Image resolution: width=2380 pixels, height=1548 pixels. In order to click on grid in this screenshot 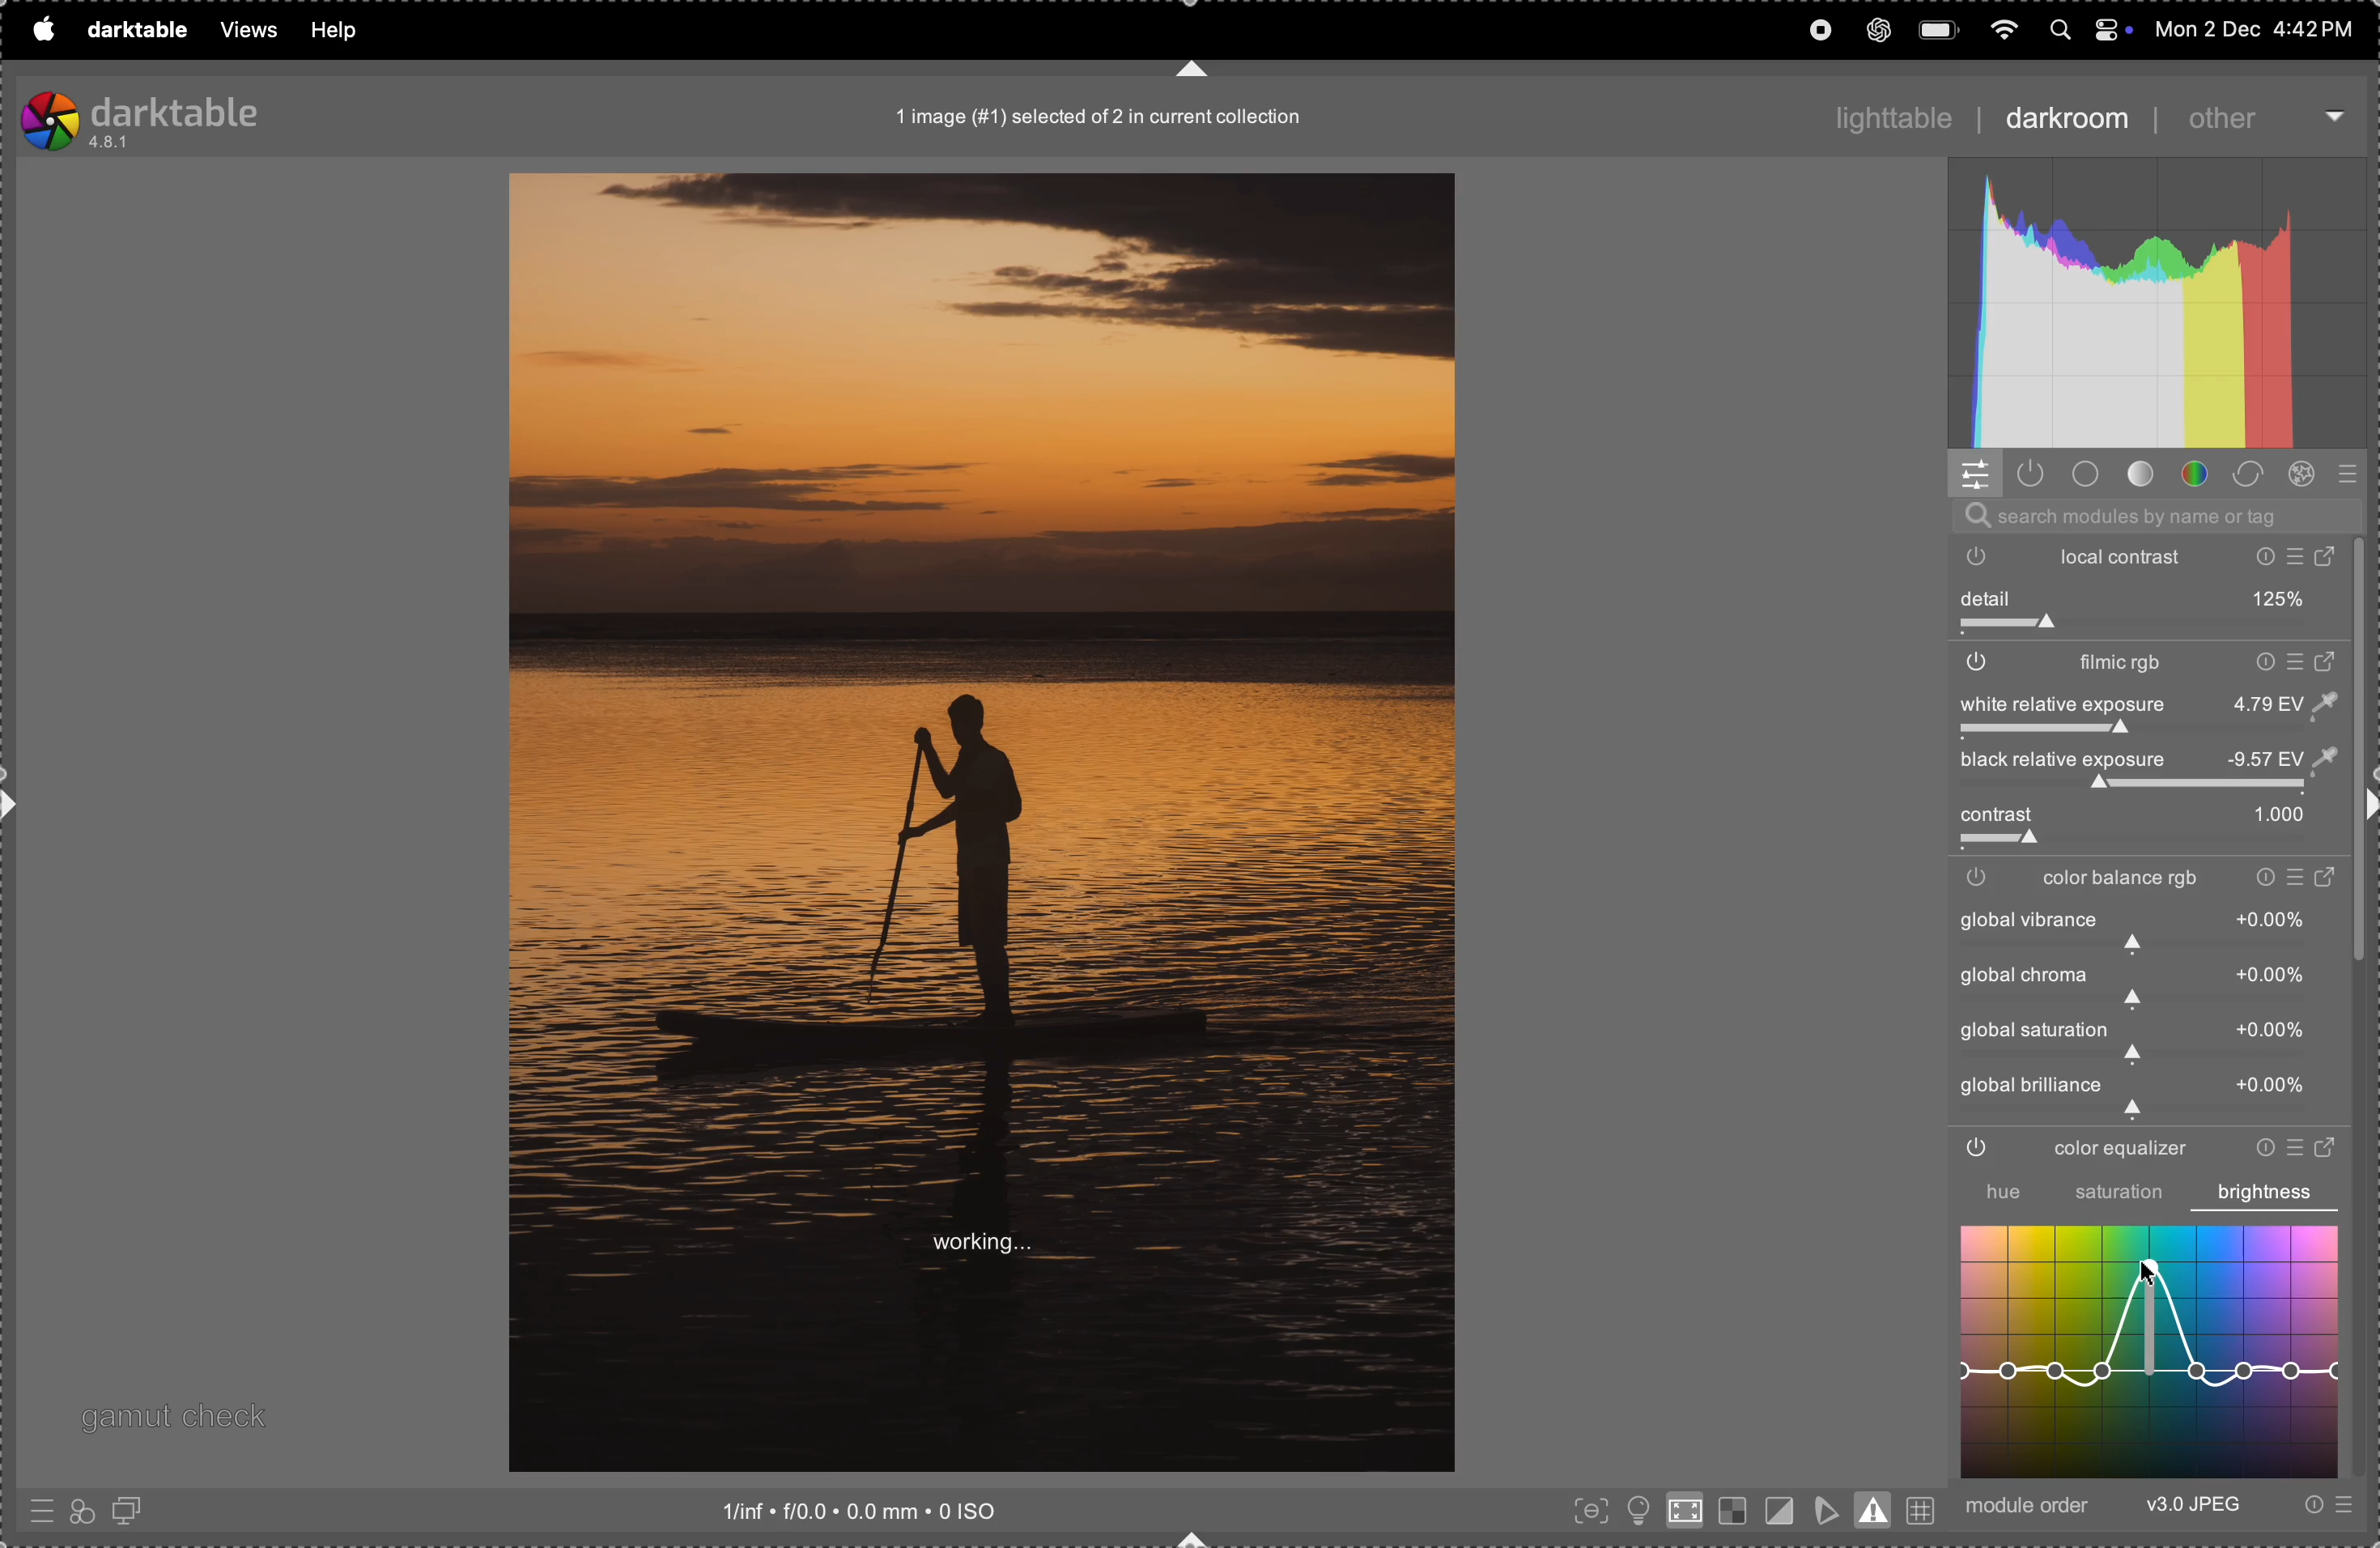, I will do `click(1922, 1507)`.